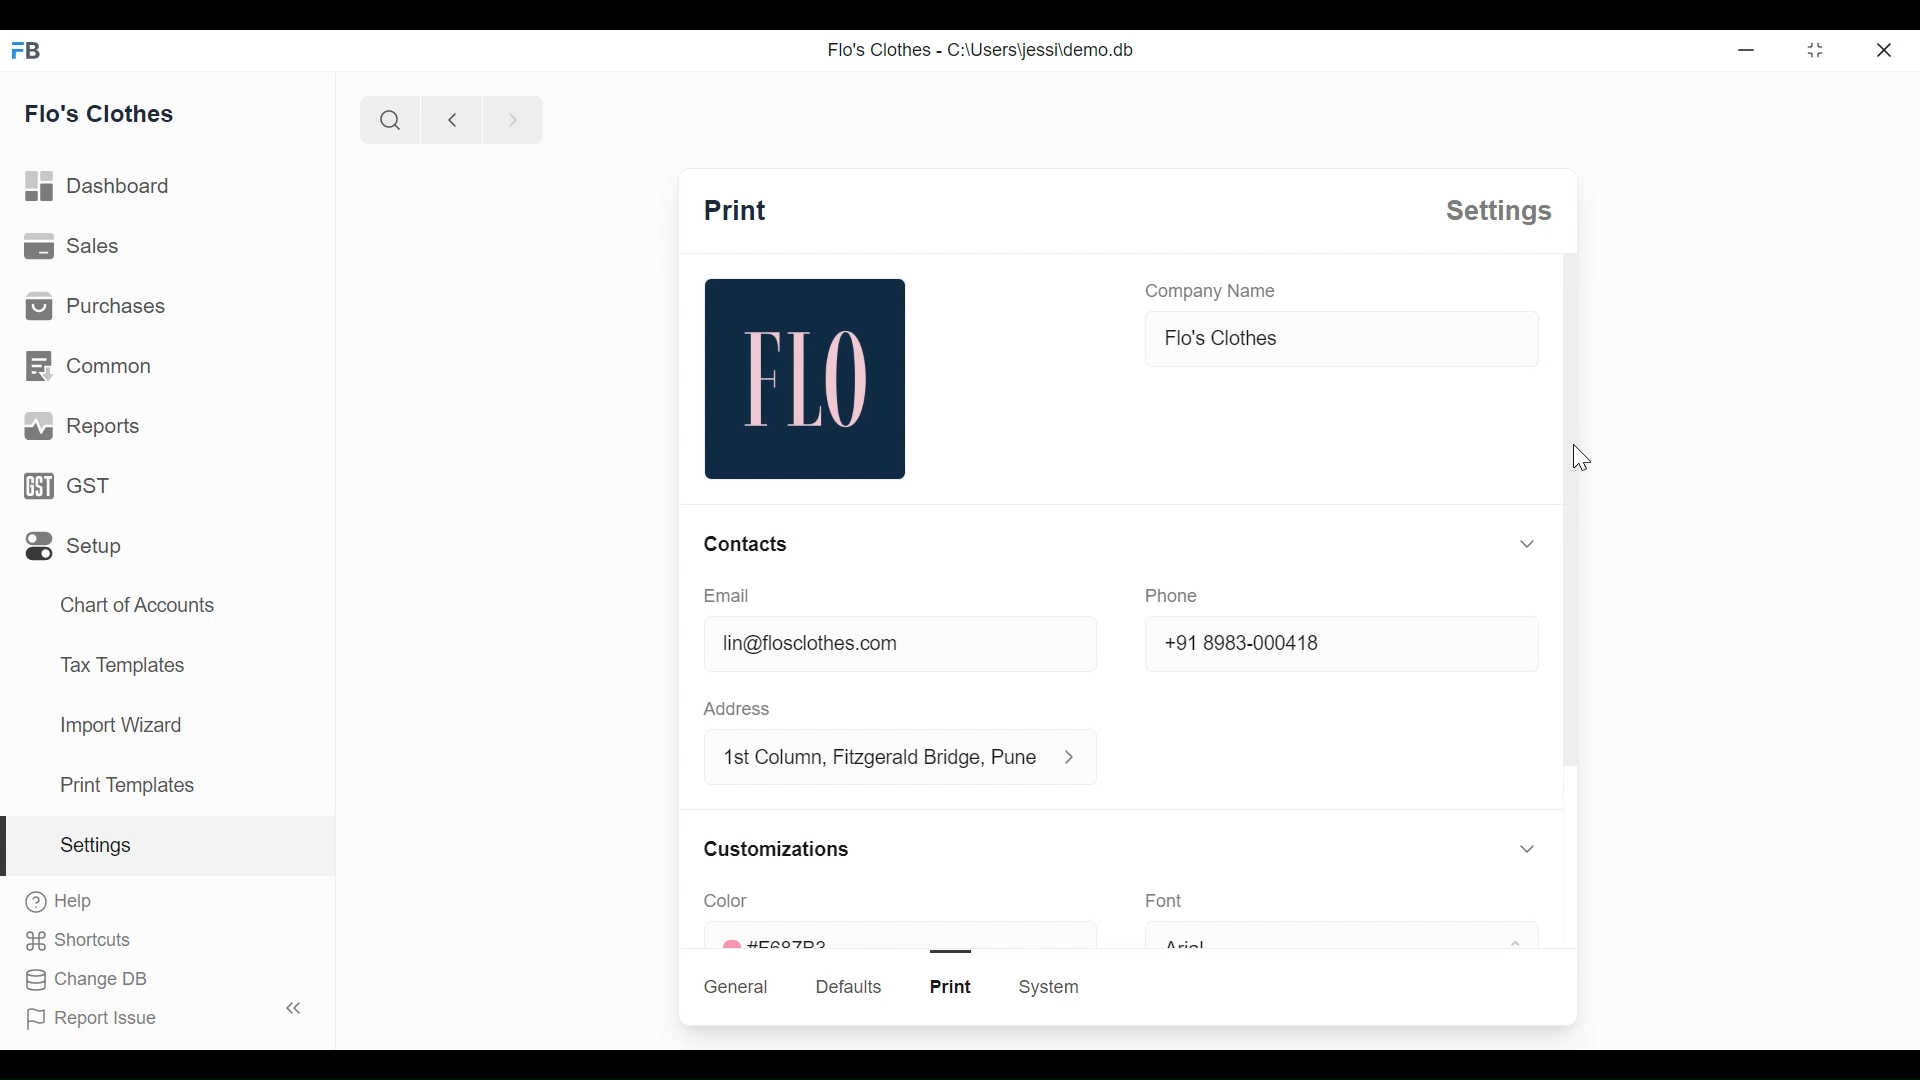 The width and height of the screenshot is (1920, 1080). What do you see at coordinates (60, 901) in the screenshot?
I see `help` at bounding box center [60, 901].